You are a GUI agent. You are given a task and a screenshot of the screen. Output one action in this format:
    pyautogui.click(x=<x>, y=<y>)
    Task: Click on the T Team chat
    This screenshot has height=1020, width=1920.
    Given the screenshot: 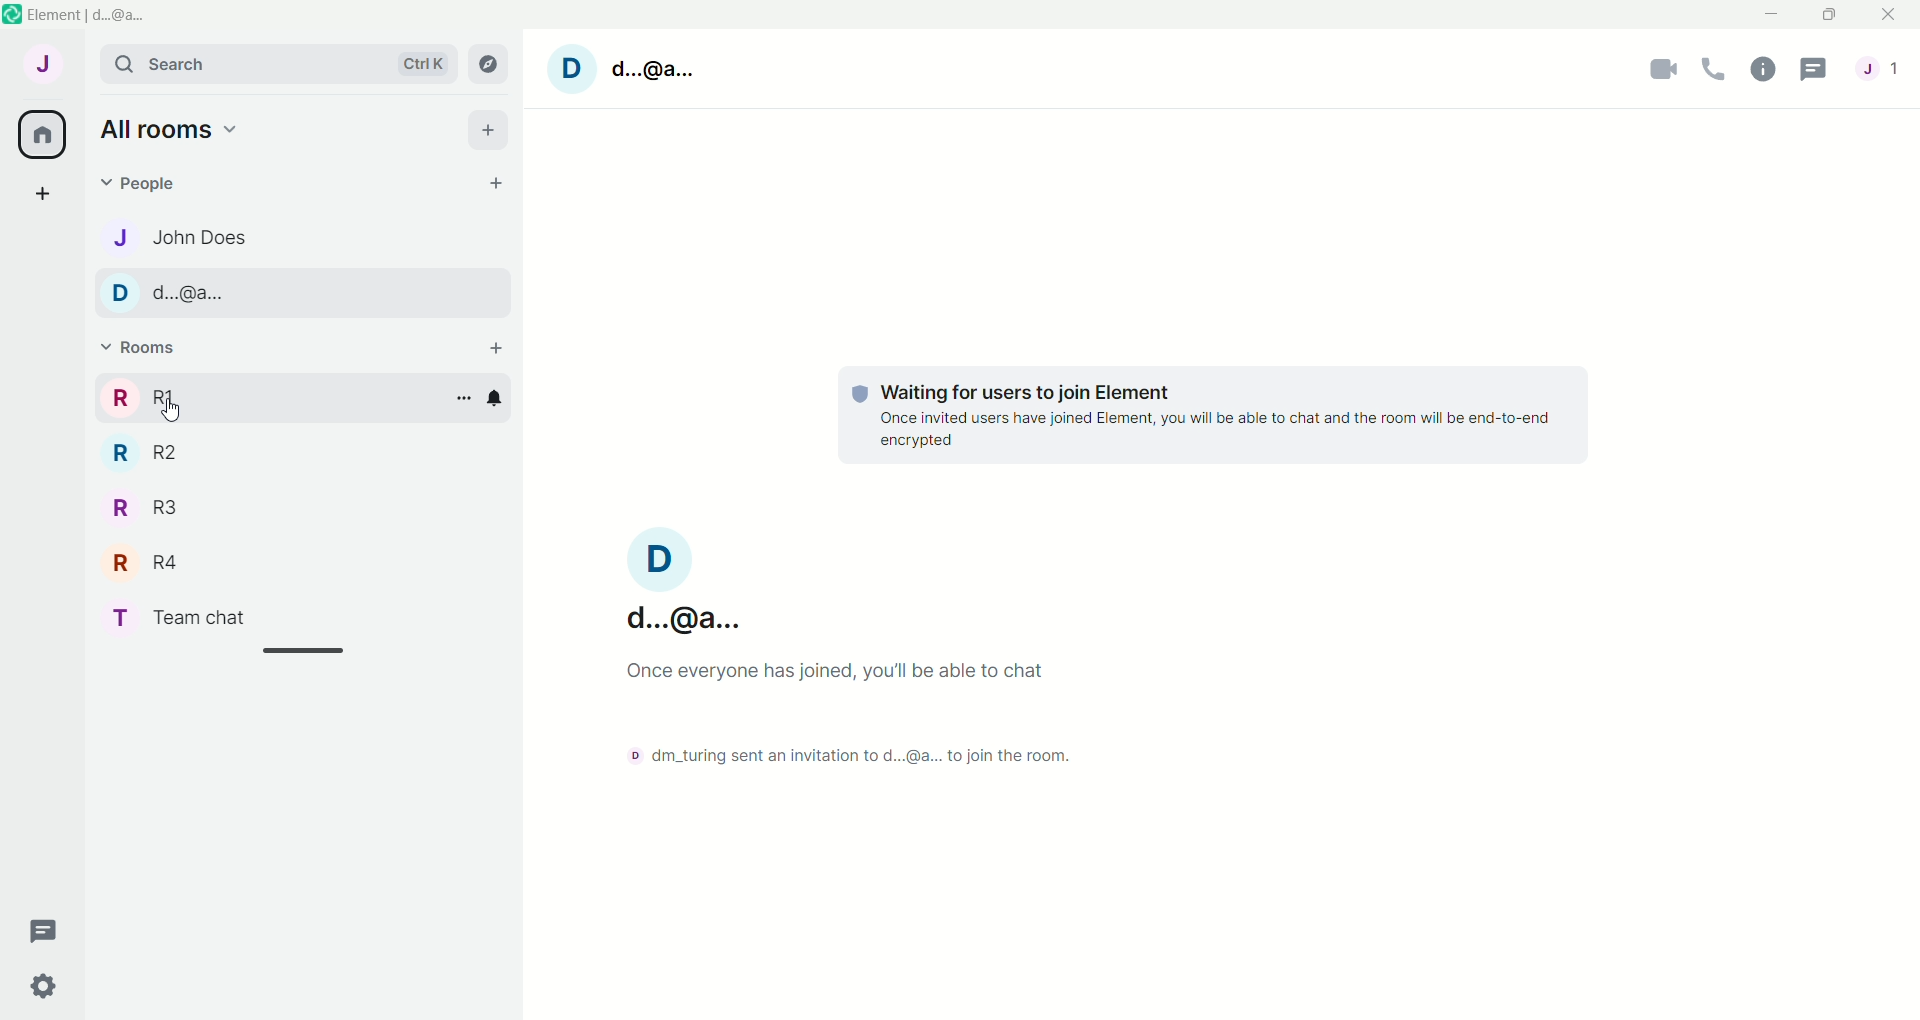 What is the action you would take?
    pyautogui.click(x=199, y=620)
    